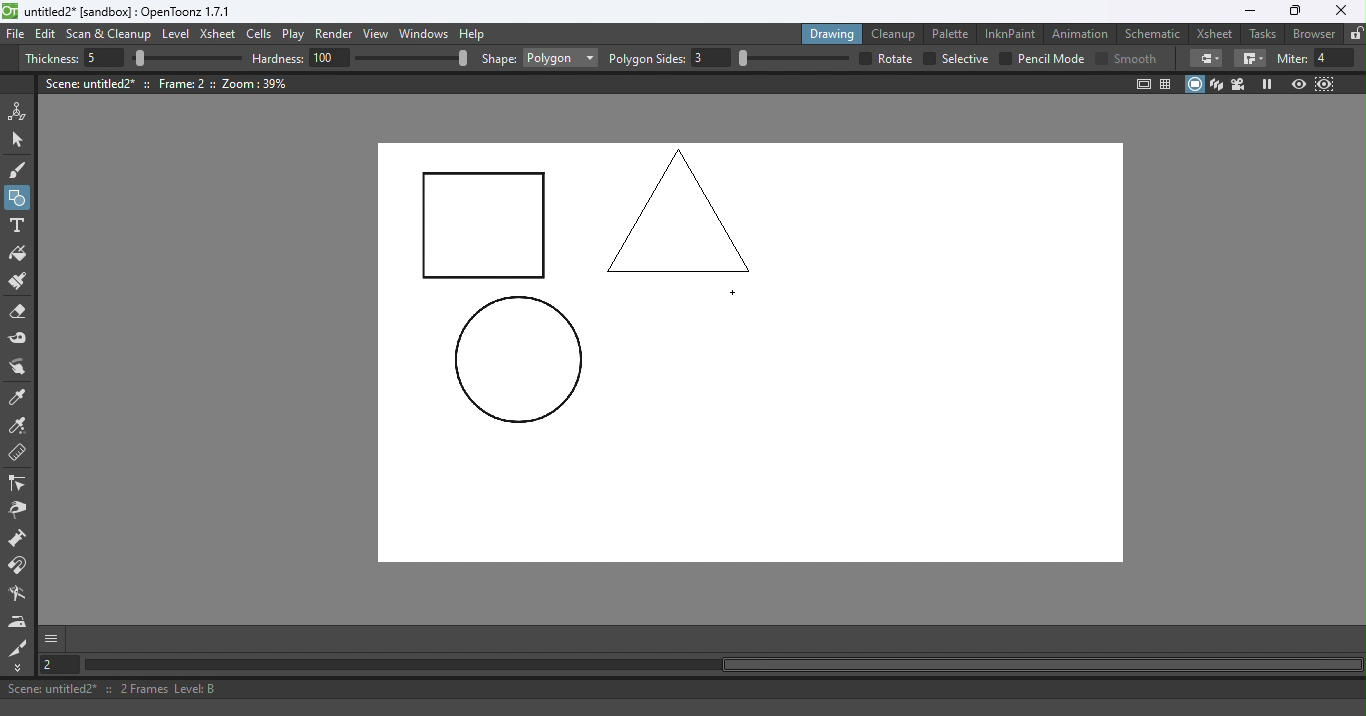 The height and width of the screenshot is (716, 1366). Describe the element at coordinates (928, 59) in the screenshot. I see `checkbox` at that location.